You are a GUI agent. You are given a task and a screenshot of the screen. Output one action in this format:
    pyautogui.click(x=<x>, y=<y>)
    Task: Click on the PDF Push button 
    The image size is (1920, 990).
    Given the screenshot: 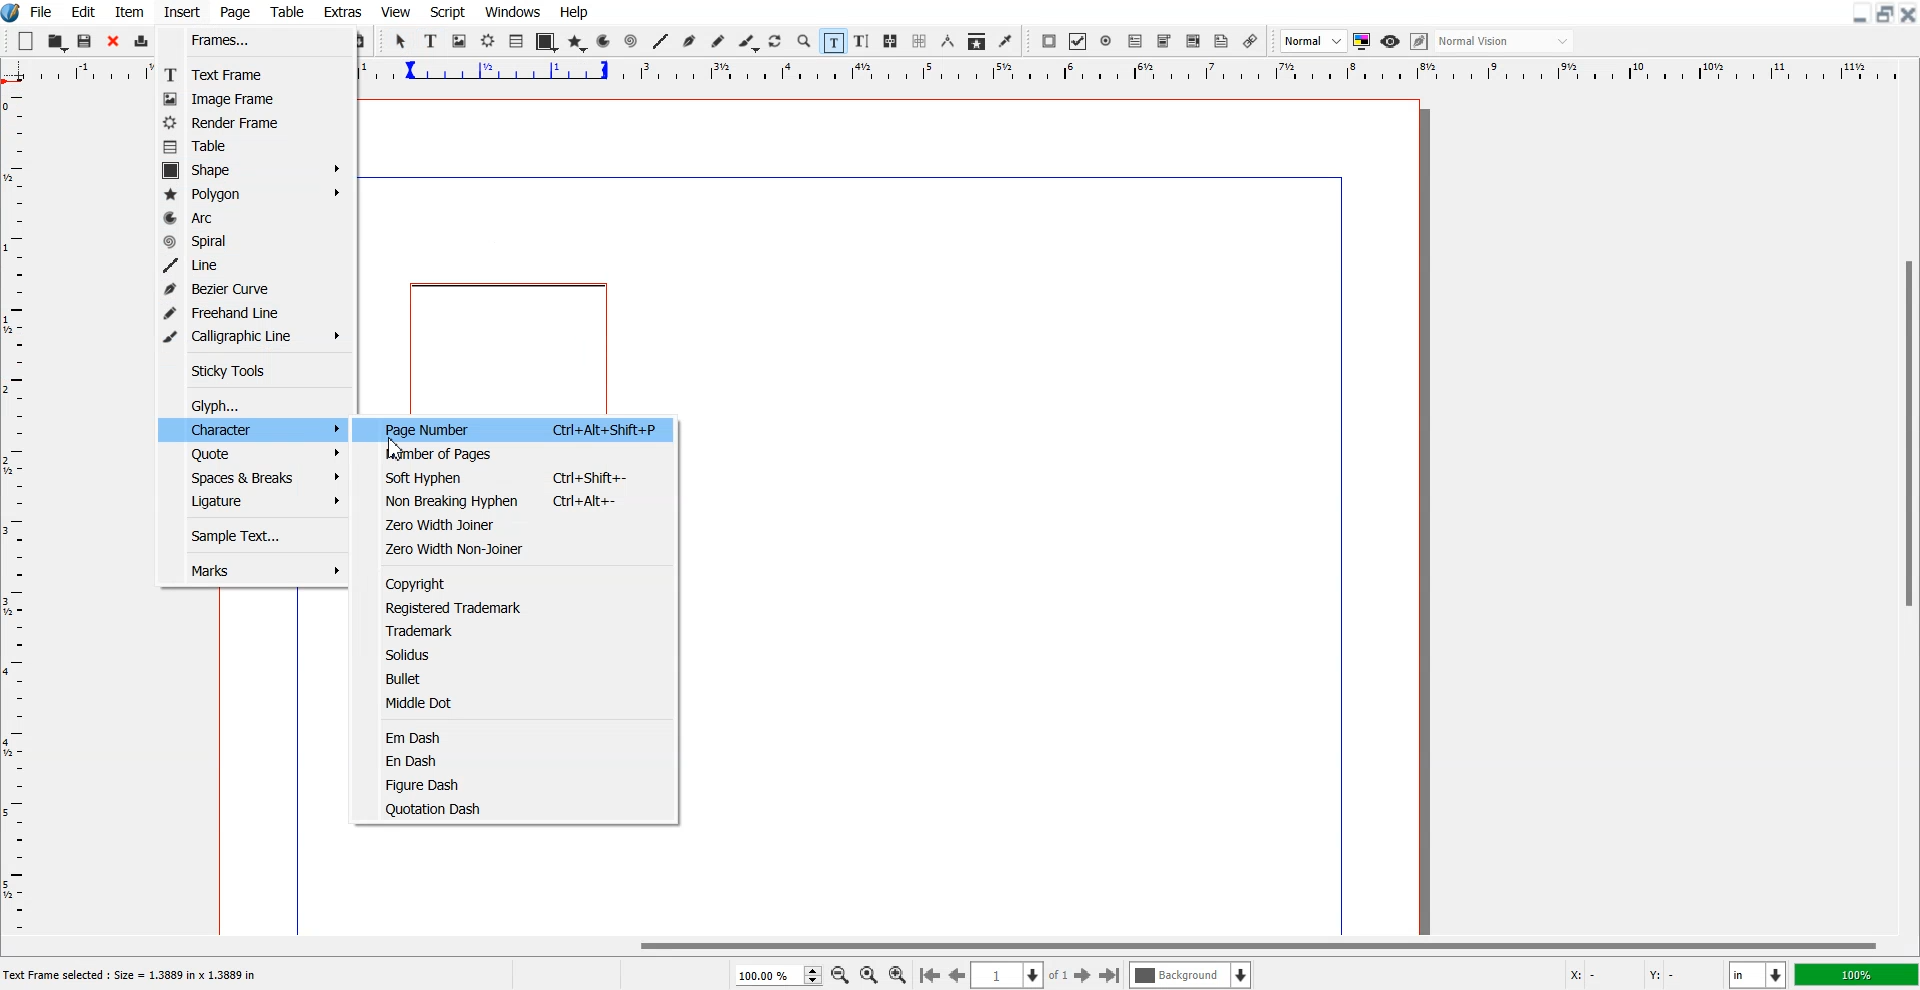 What is the action you would take?
    pyautogui.click(x=1048, y=41)
    